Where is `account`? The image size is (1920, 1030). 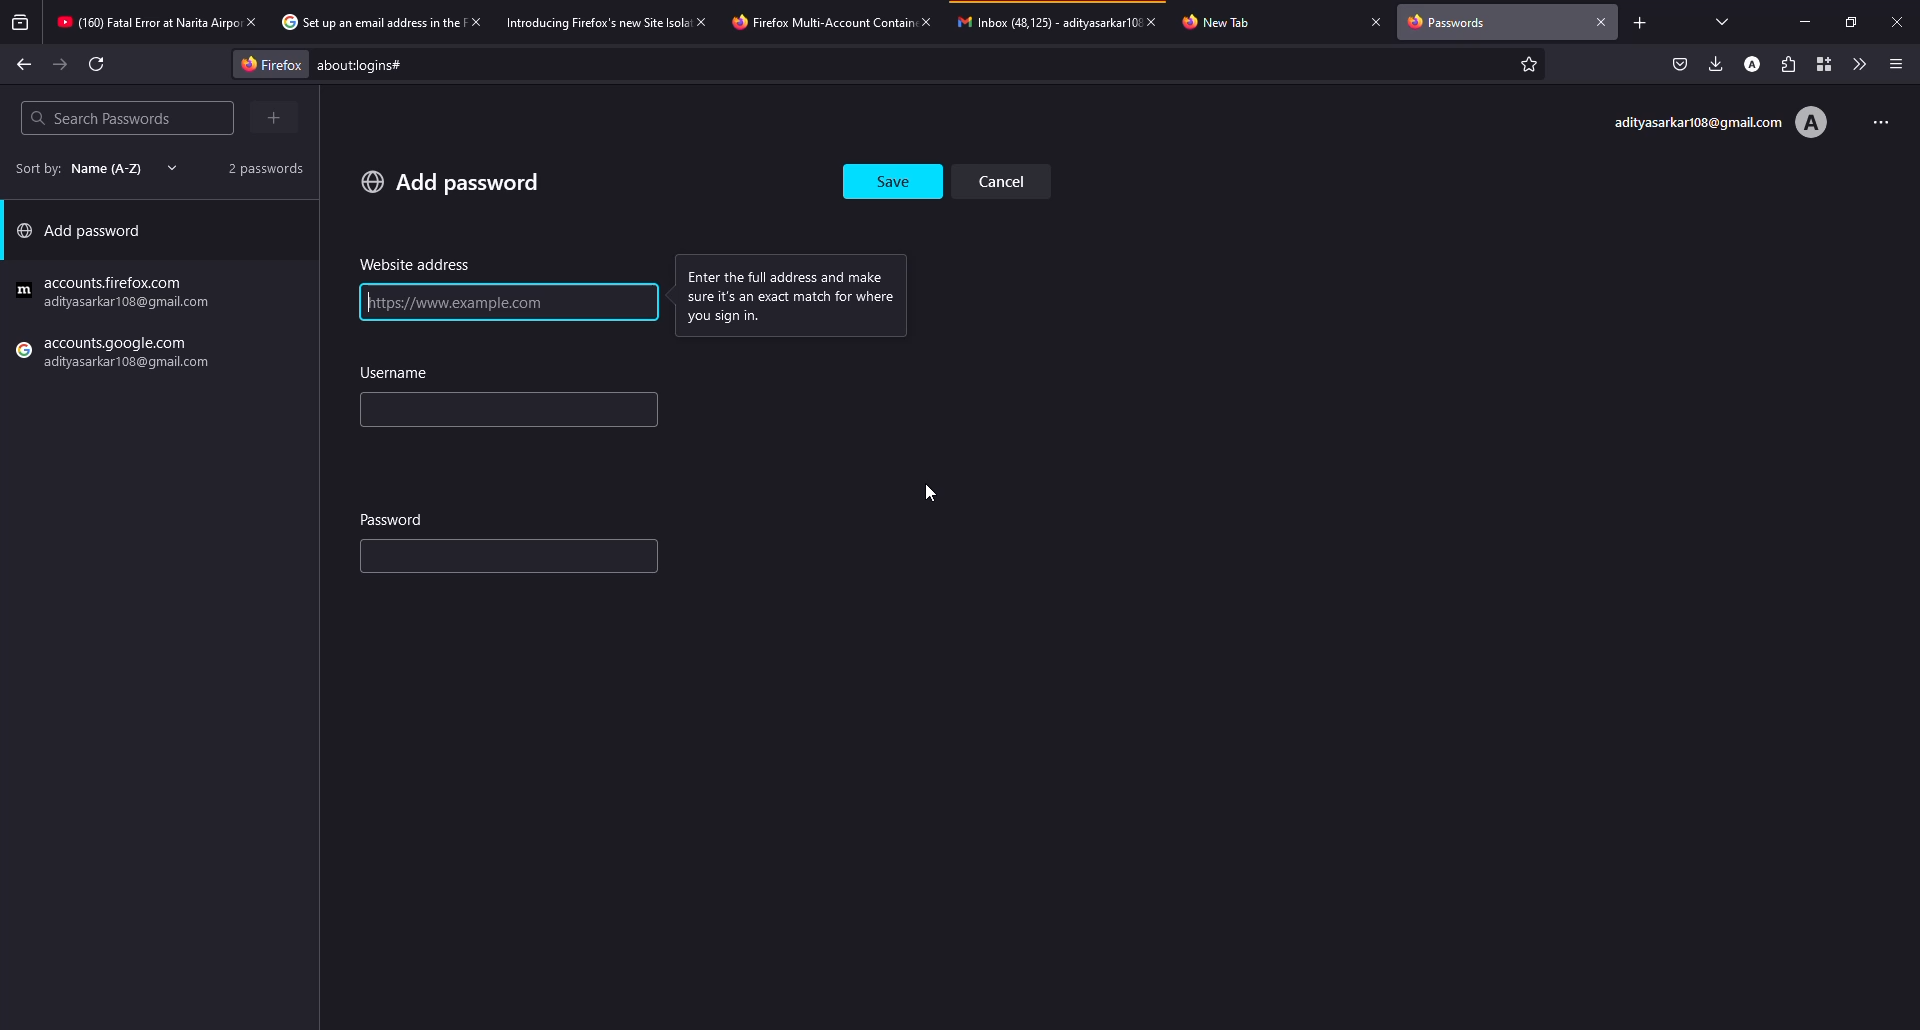 account is located at coordinates (1719, 123).